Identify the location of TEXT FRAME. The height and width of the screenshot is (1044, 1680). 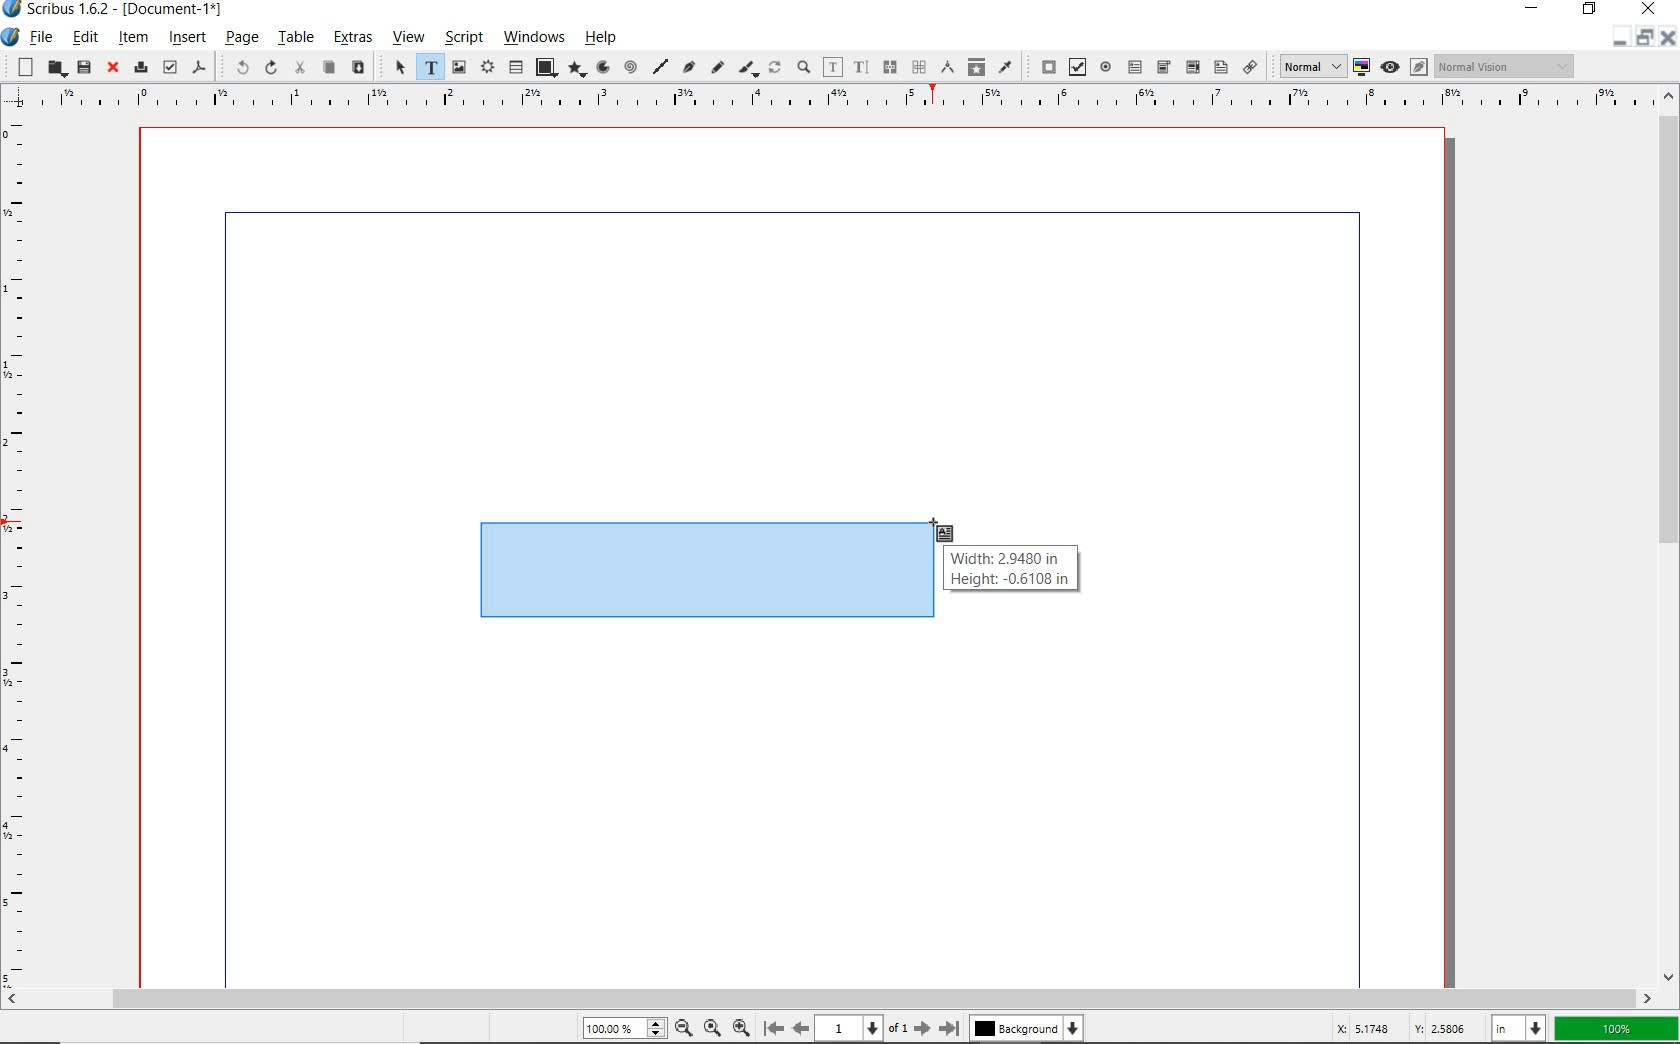
(703, 570).